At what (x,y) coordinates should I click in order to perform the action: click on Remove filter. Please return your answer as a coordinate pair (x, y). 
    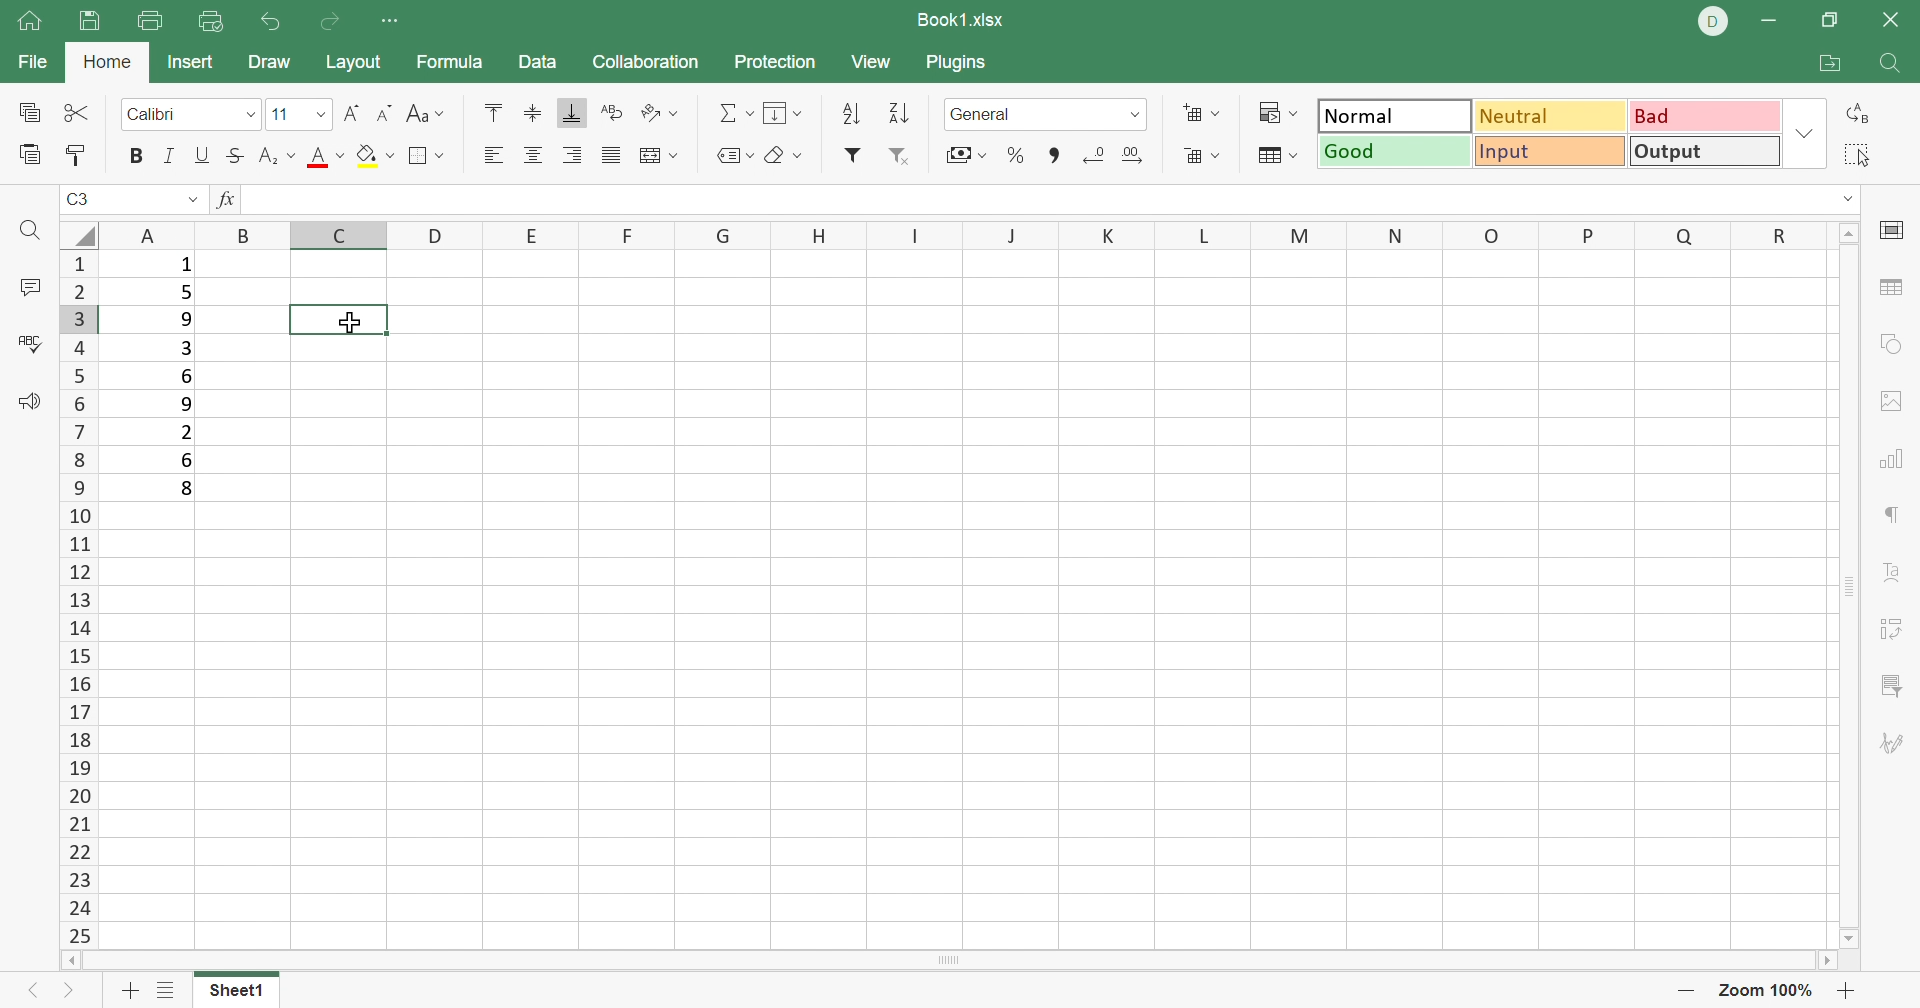
    Looking at the image, I should click on (896, 154).